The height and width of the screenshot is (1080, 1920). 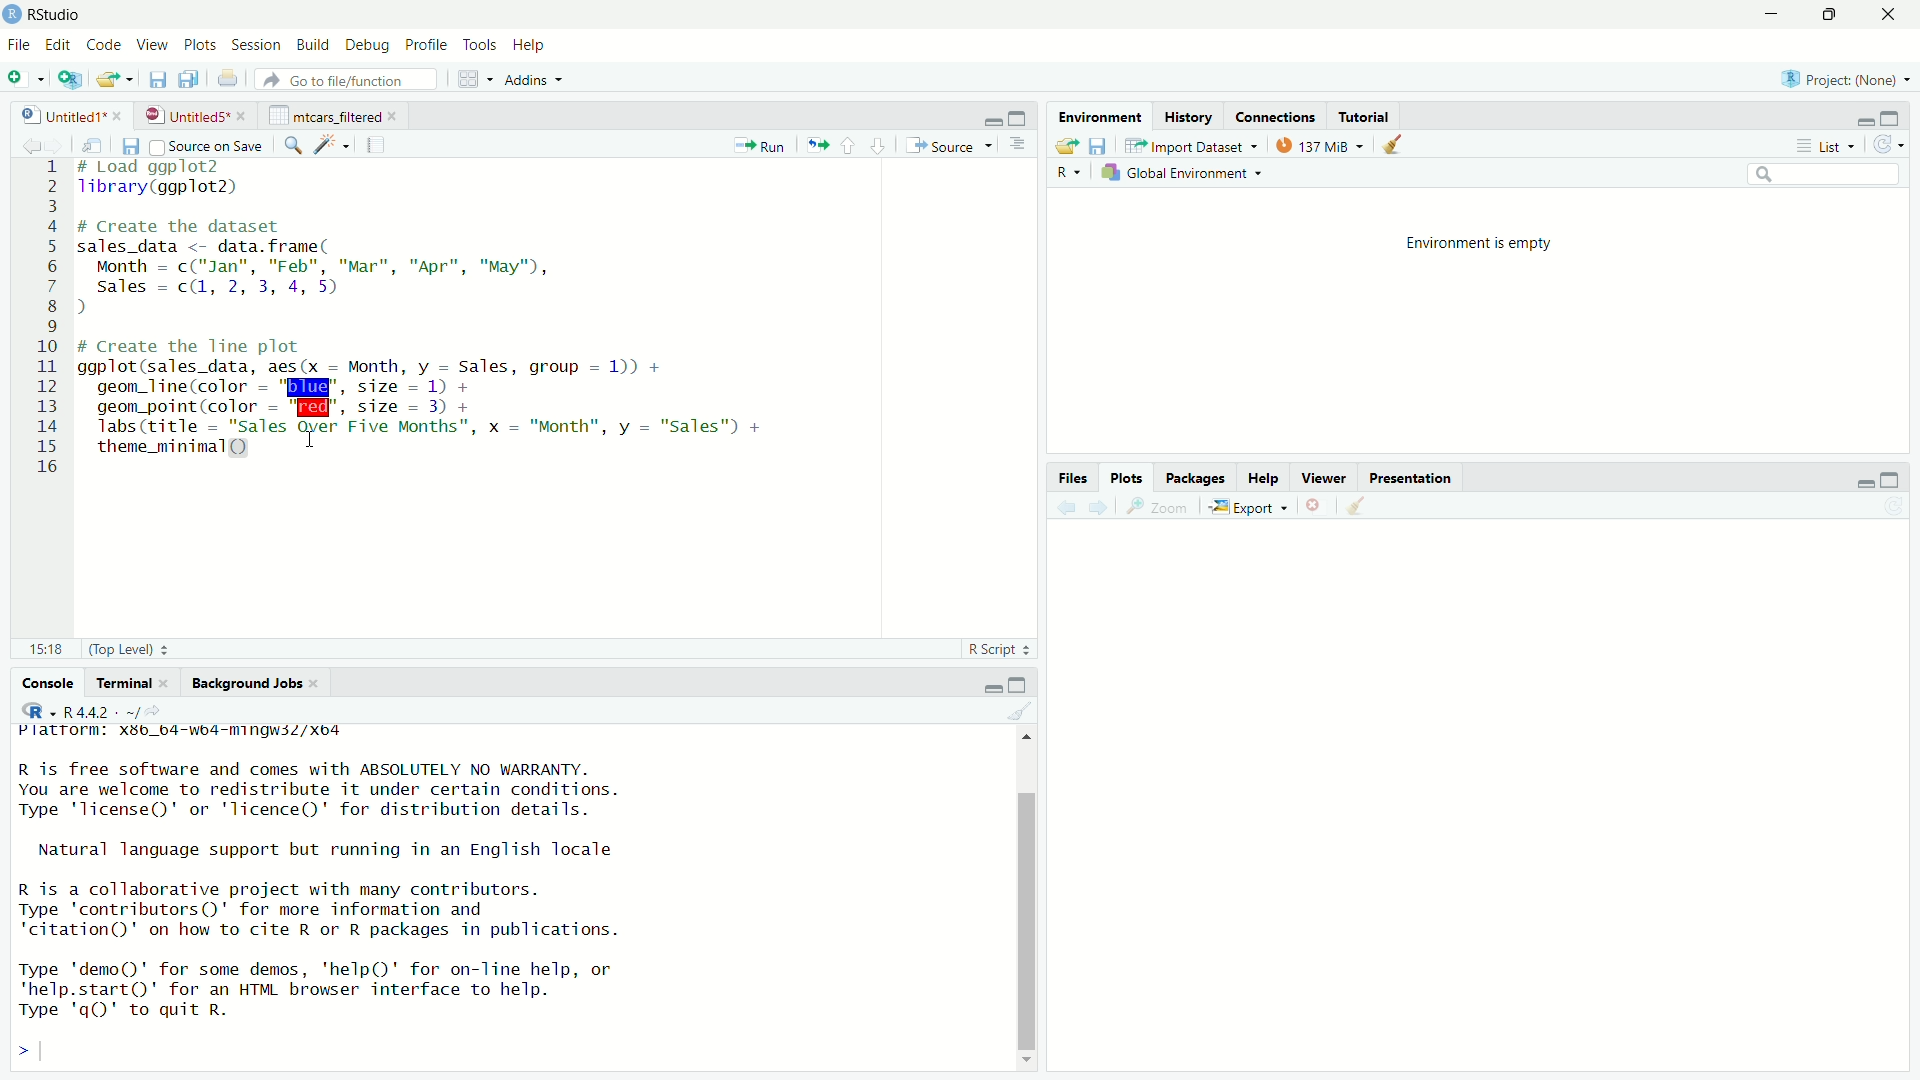 I want to click on show in new window, so click(x=100, y=145).